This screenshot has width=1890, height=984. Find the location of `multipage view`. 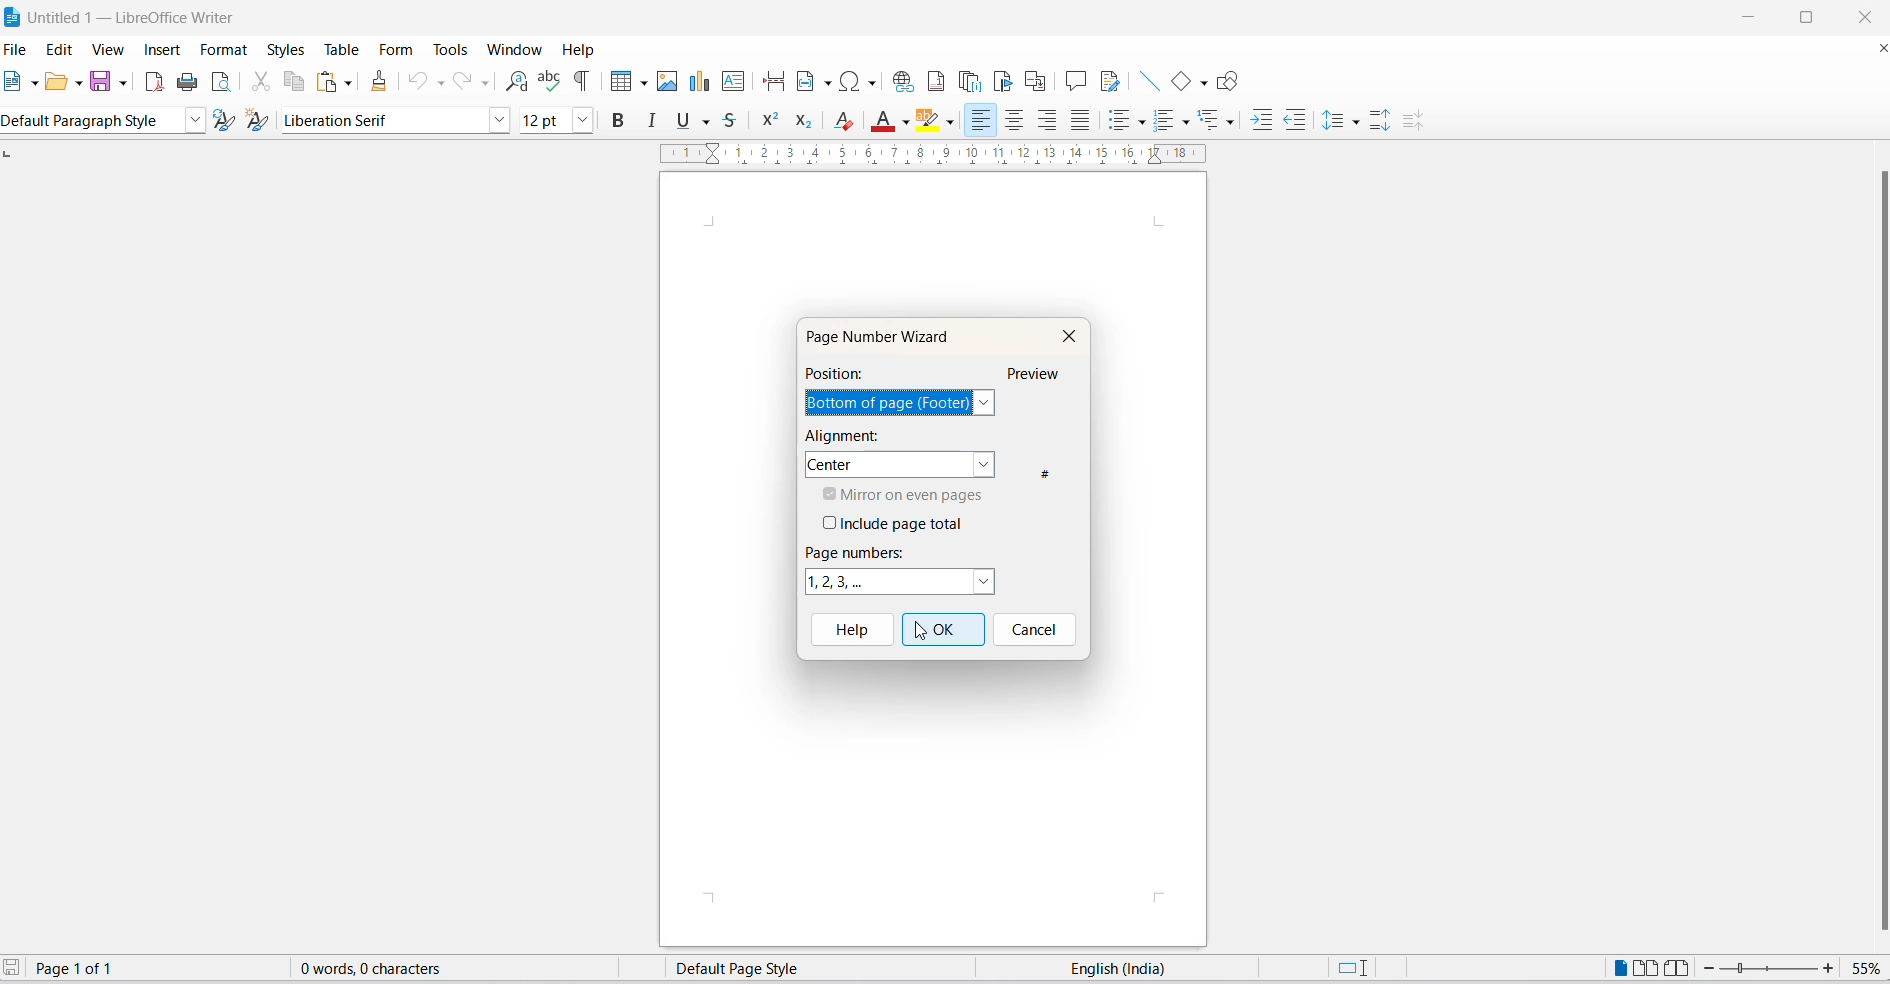

multipage view is located at coordinates (1647, 969).